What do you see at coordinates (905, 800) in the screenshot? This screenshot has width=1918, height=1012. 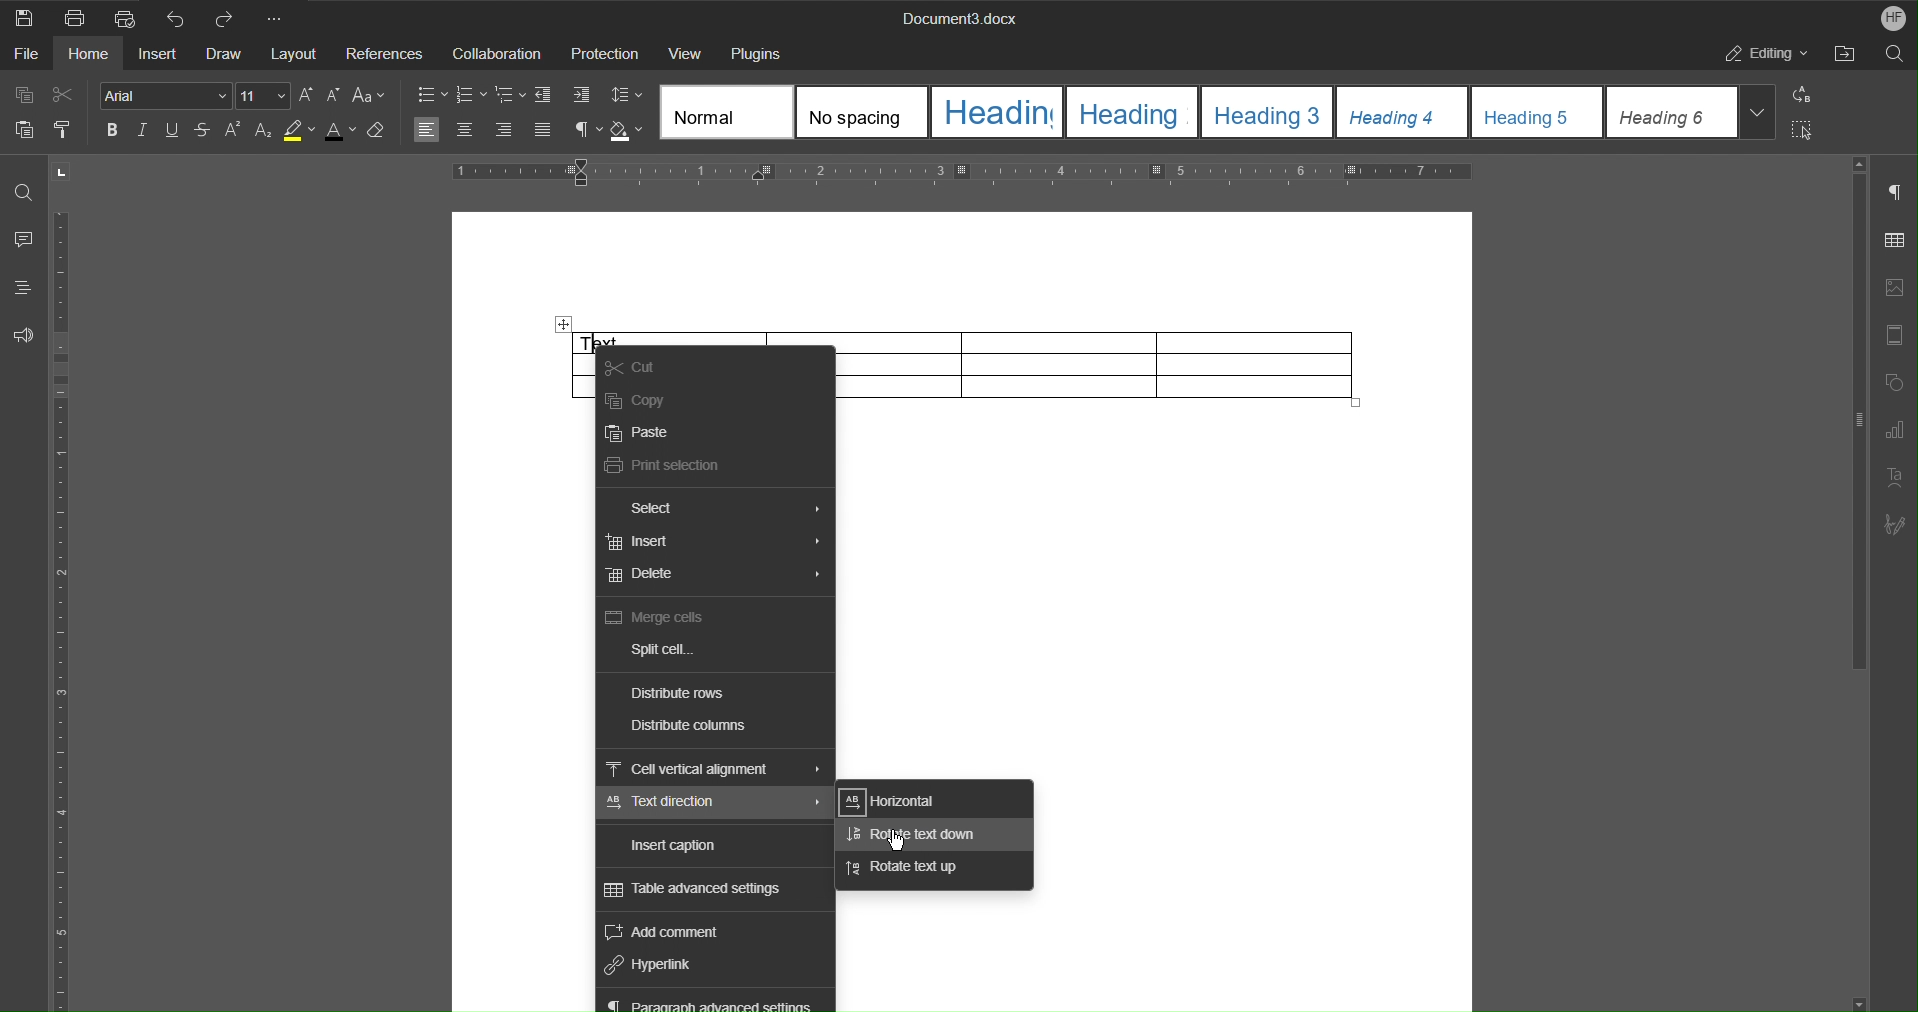 I see `Horizontal ` at bounding box center [905, 800].